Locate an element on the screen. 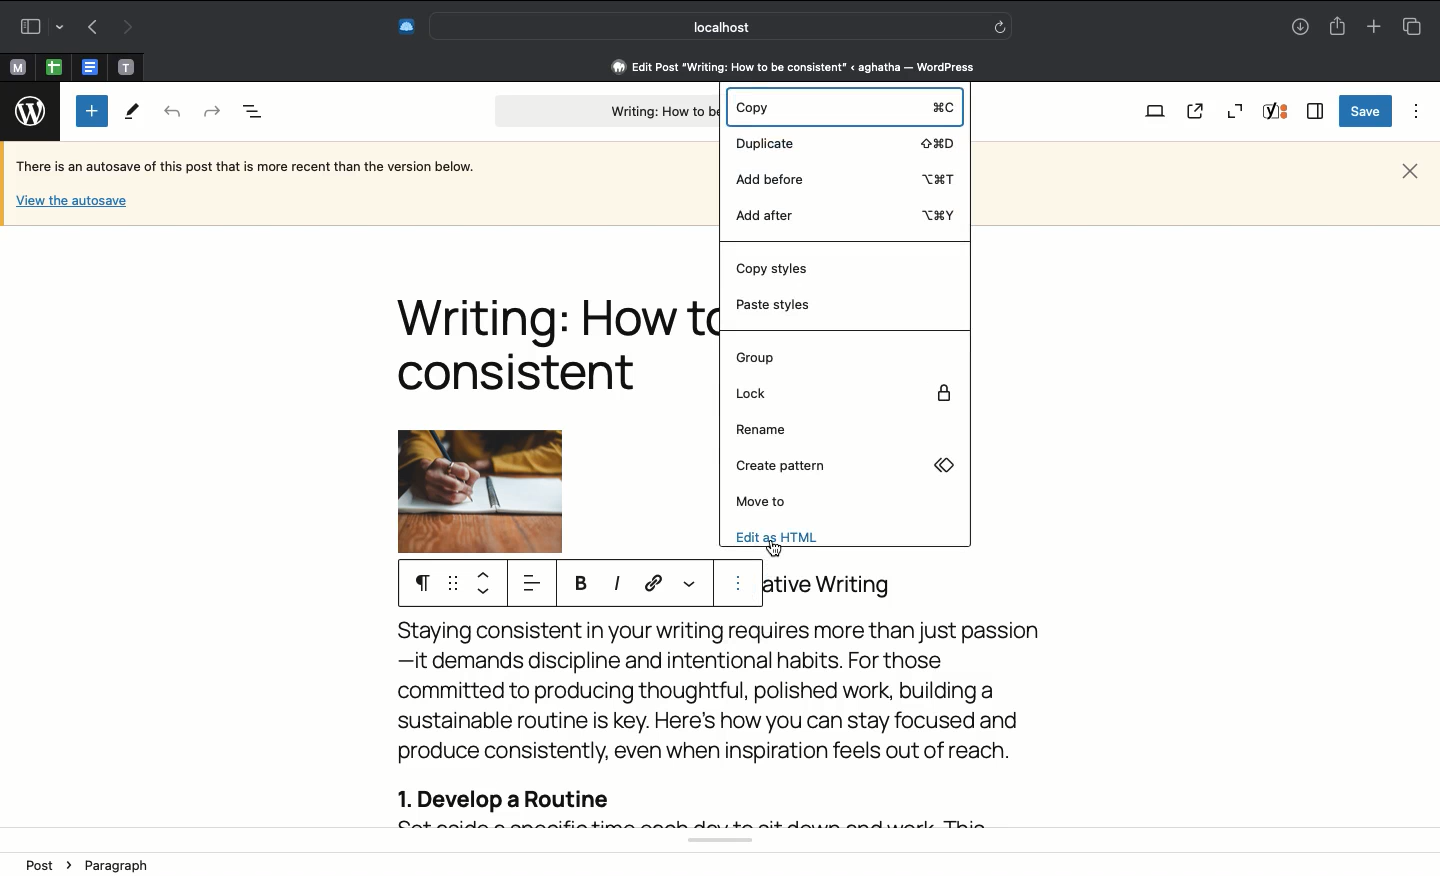 This screenshot has width=1440, height=876. Move up down is located at coordinates (485, 585).